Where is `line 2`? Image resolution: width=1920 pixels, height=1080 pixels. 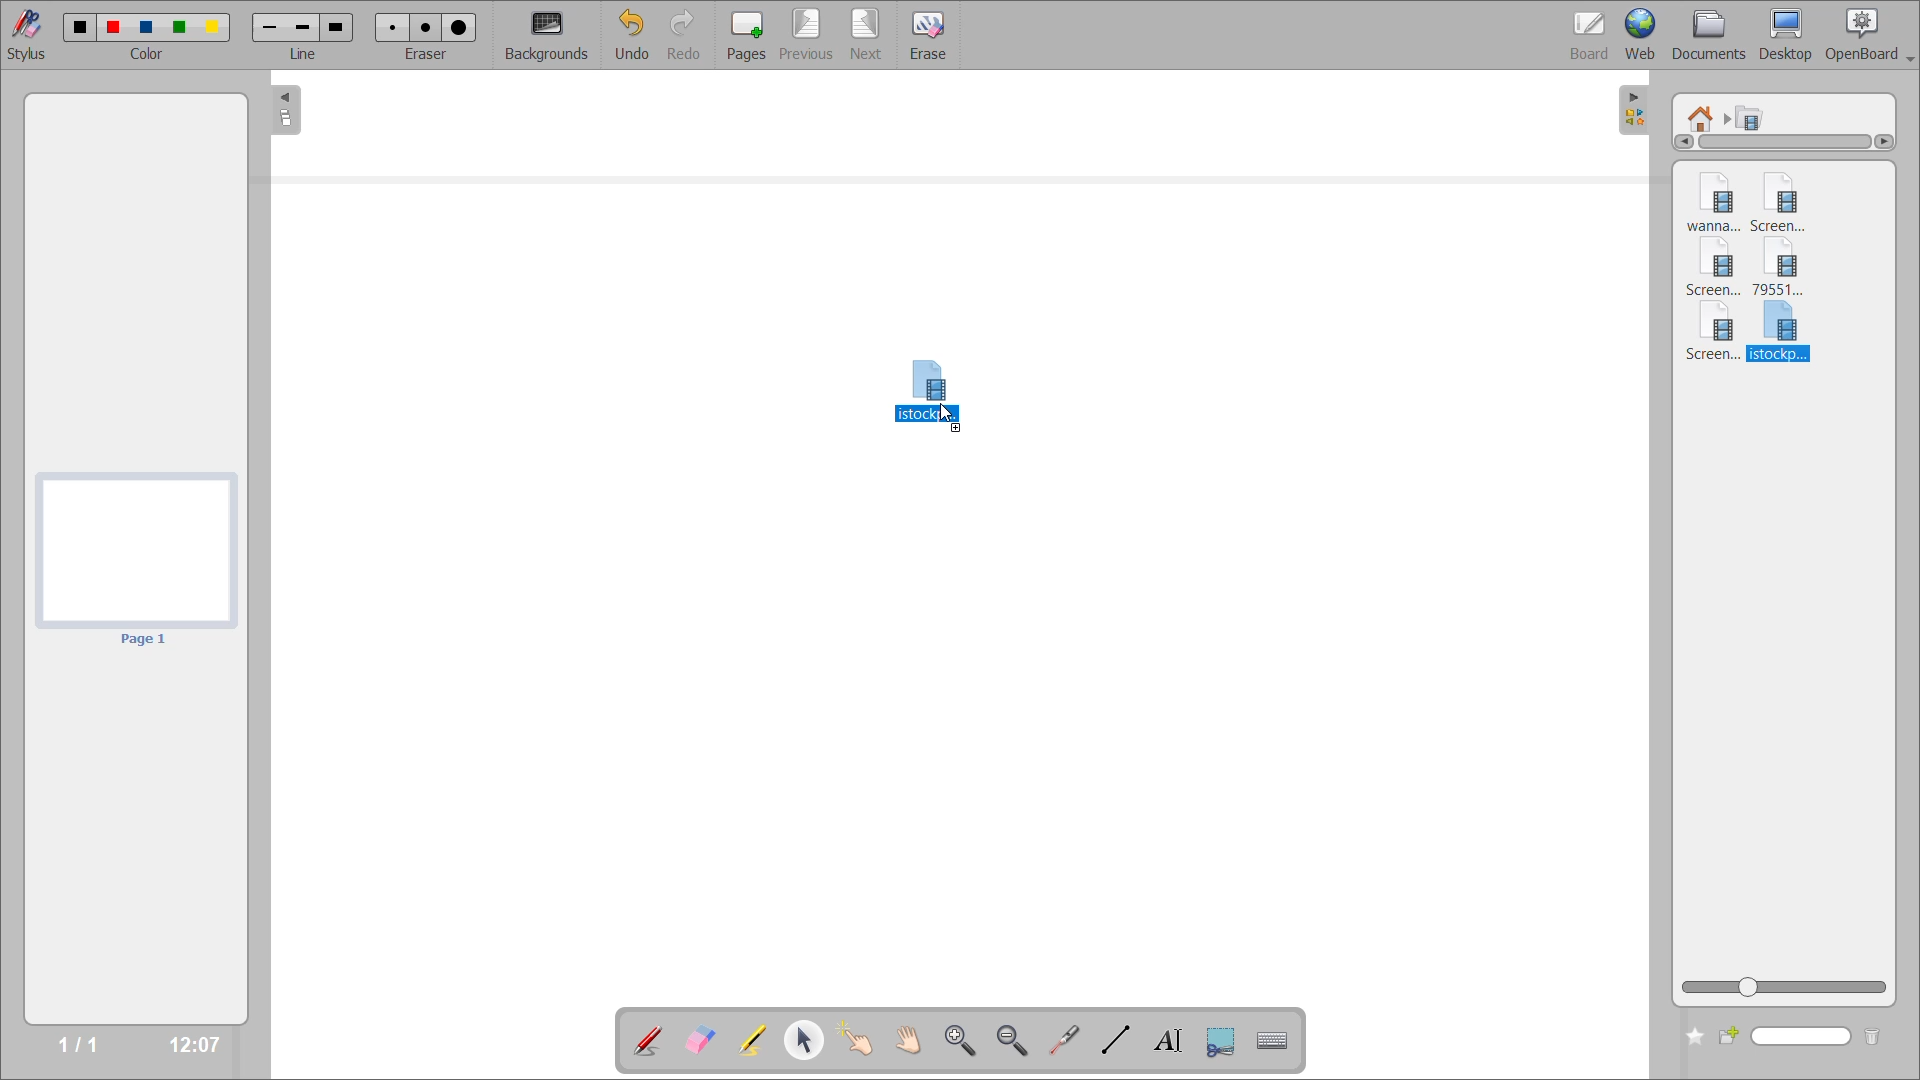 line 2 is located at coordinates (304, 27).